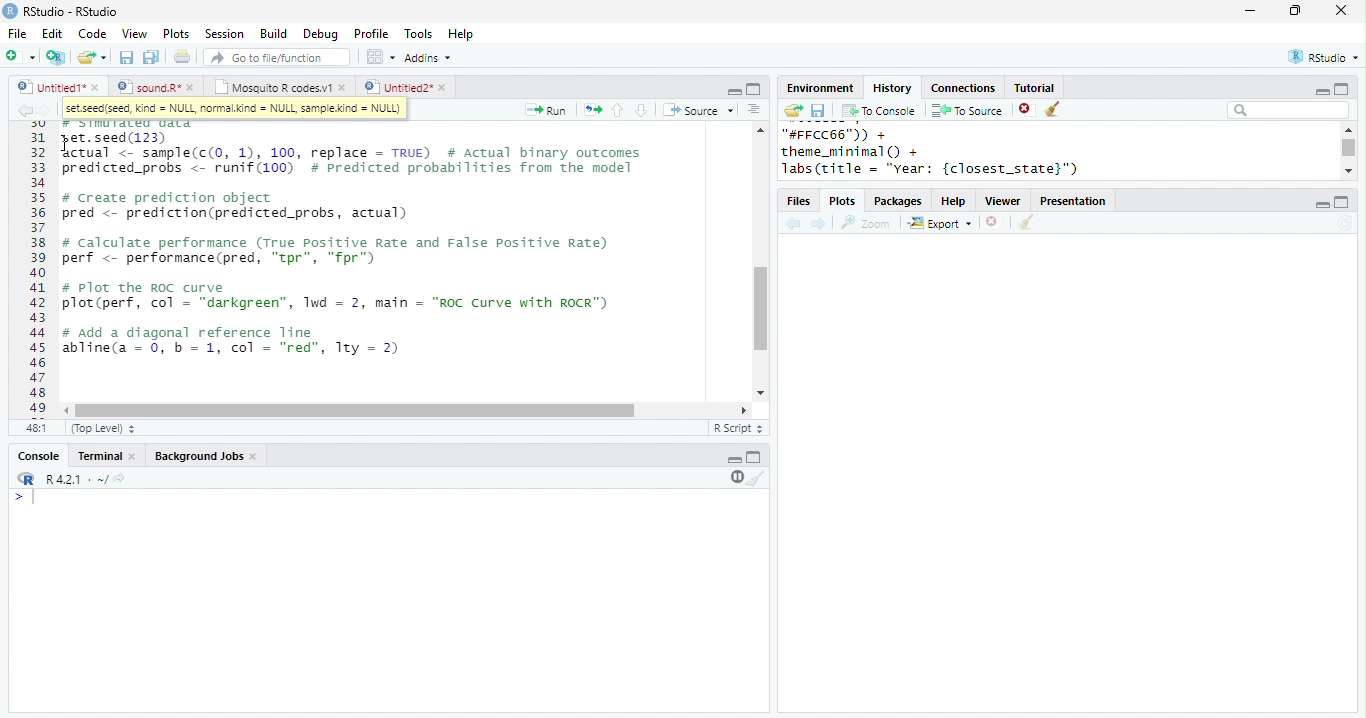 The width and height of the screenshot is (1366, 718). Describe the element at coordinates (371, 33) in the screenshot. I see `Profile` at that location.